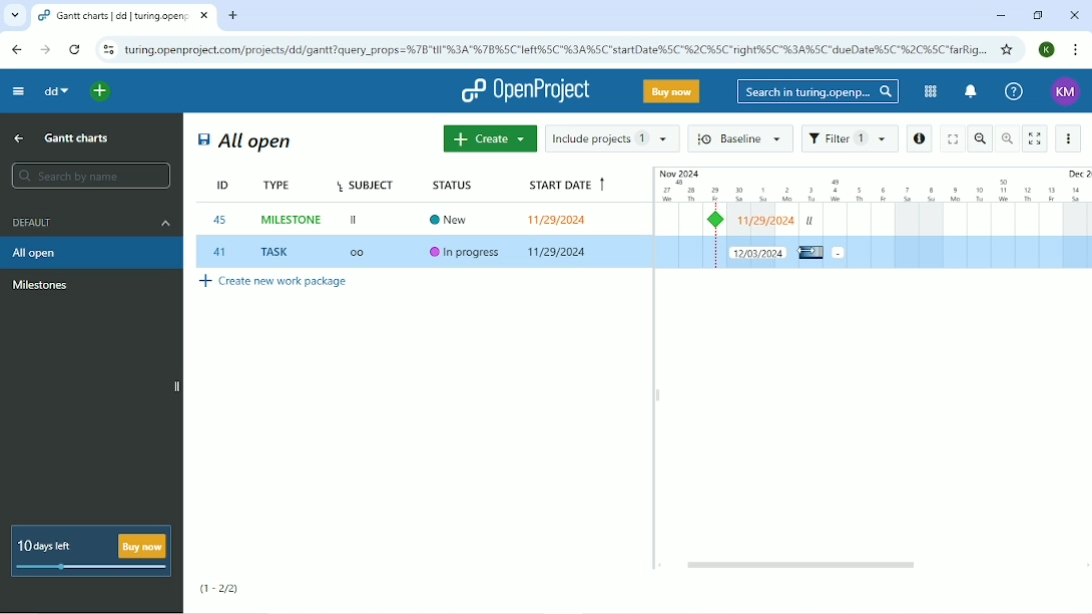  What do you see at coordinates (969, 92) in the screenshot?
I see `To notification center` at bounding box center [969, 92].